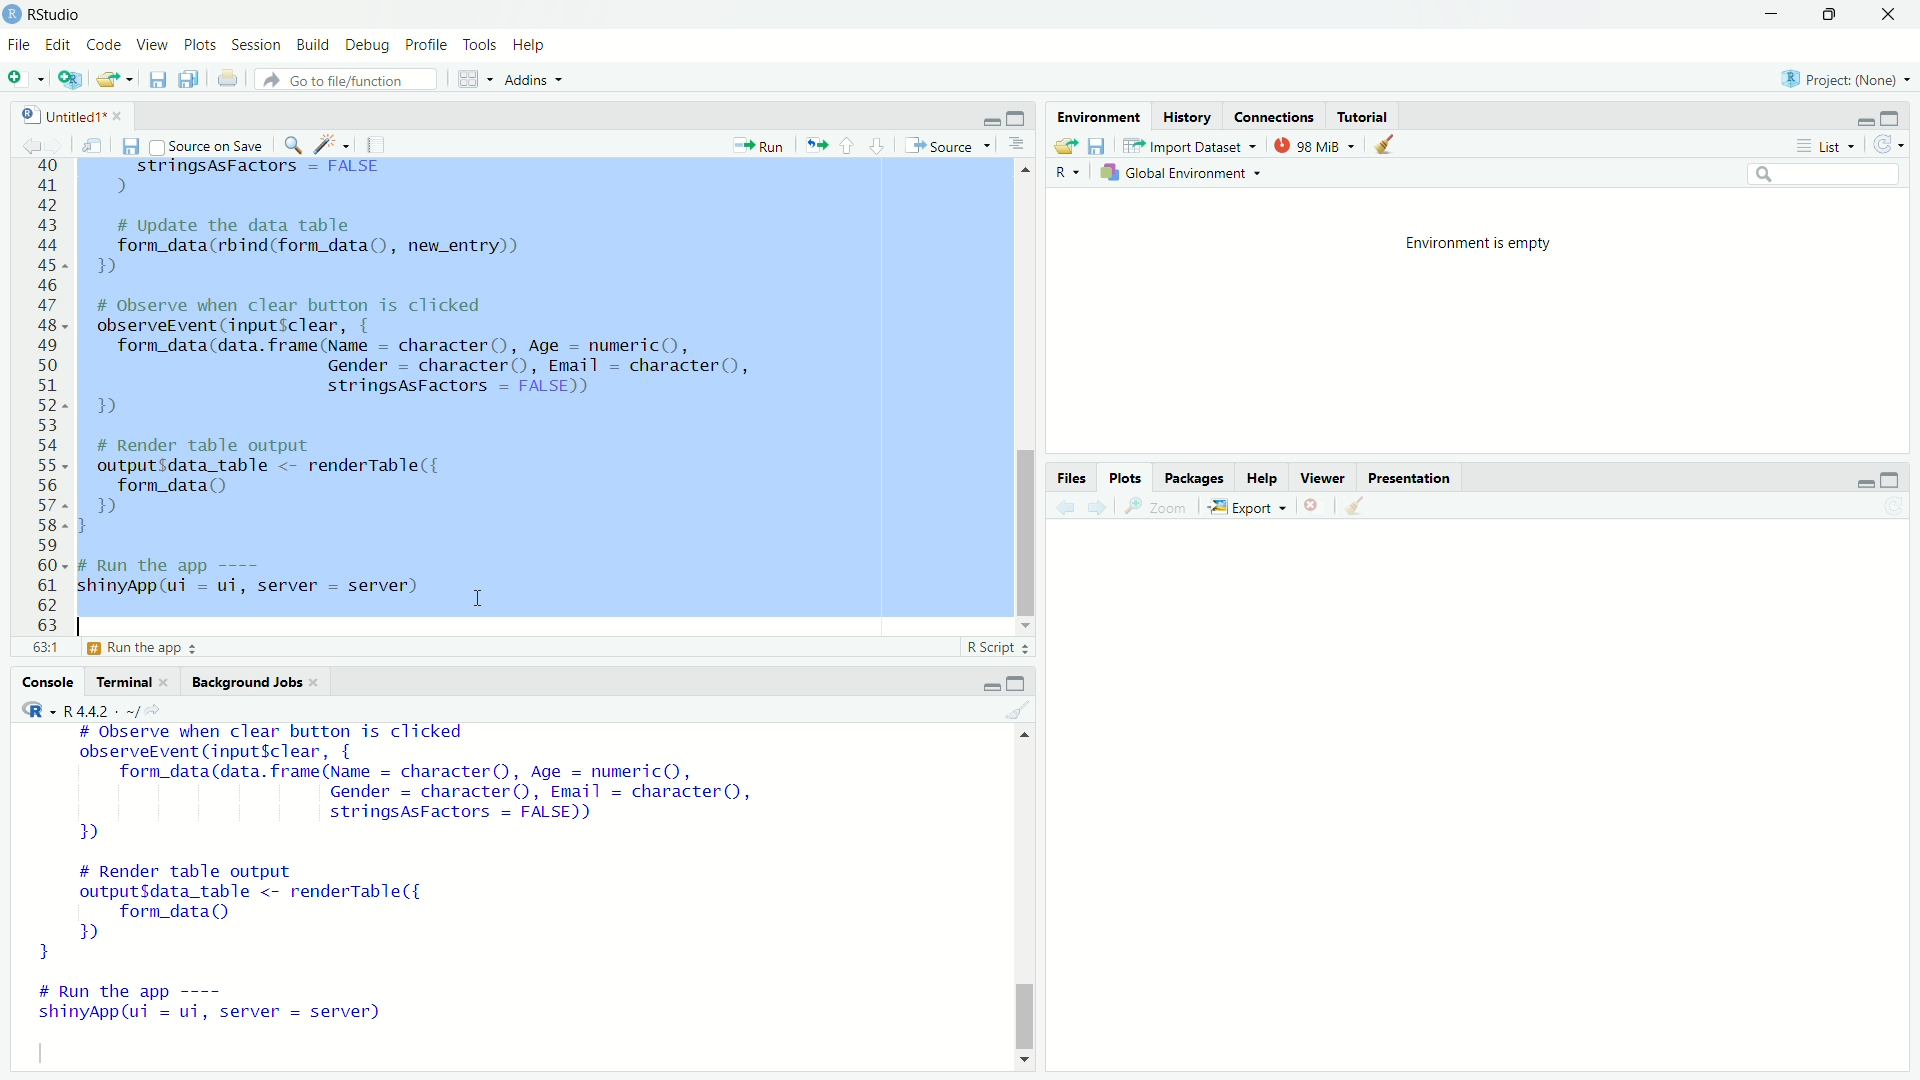  Describe the element at coordinates (155, 46) in the screenshot. I see `View` at that location.